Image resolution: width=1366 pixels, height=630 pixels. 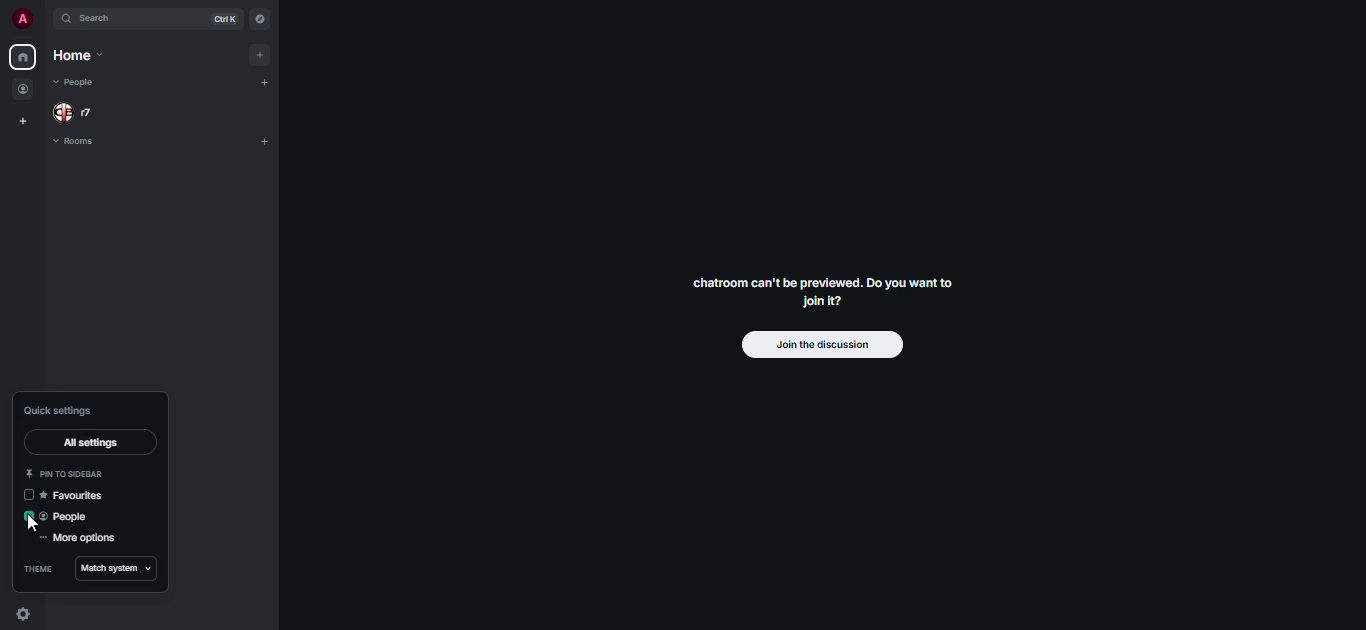 I want to click on match system, so click(x=125, y=568).